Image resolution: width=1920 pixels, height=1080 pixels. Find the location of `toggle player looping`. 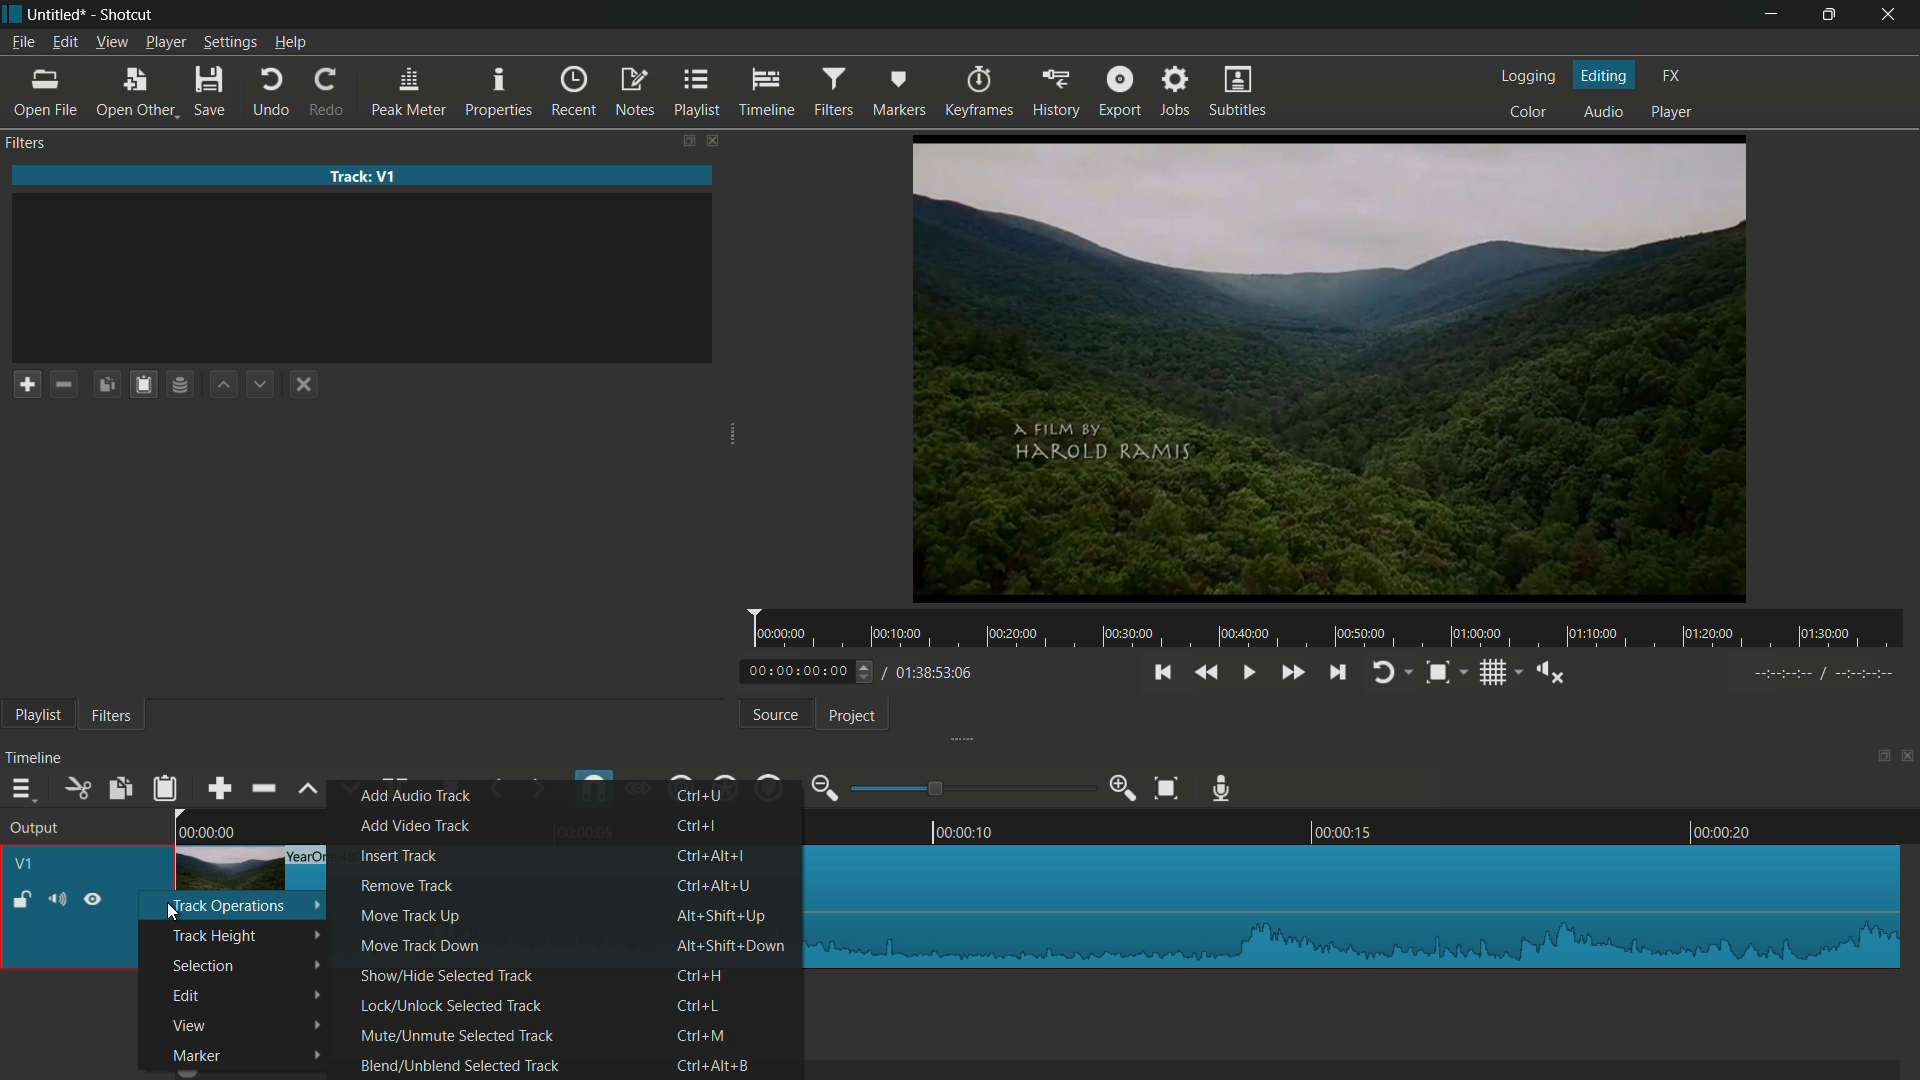

toggle player looping is located at coordinates (1382, 672).